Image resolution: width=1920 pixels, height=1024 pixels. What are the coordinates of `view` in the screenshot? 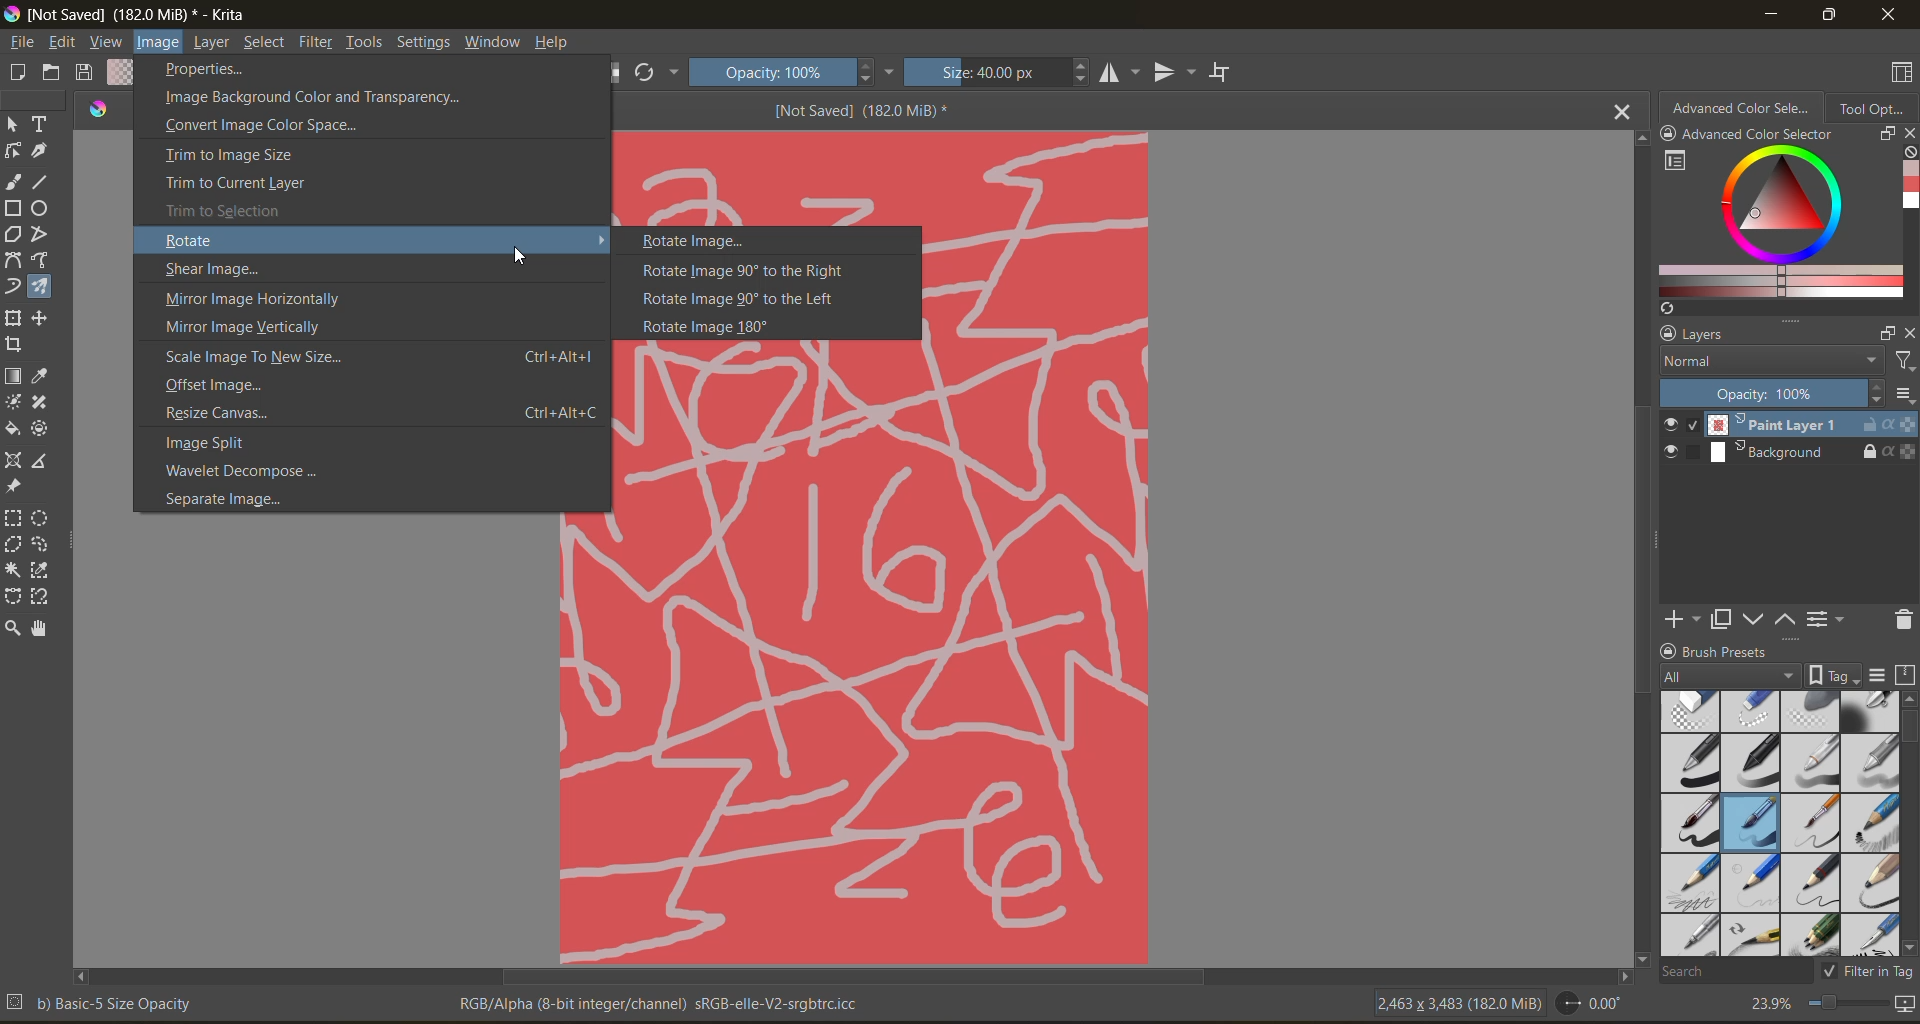 It's located at (105, 43).